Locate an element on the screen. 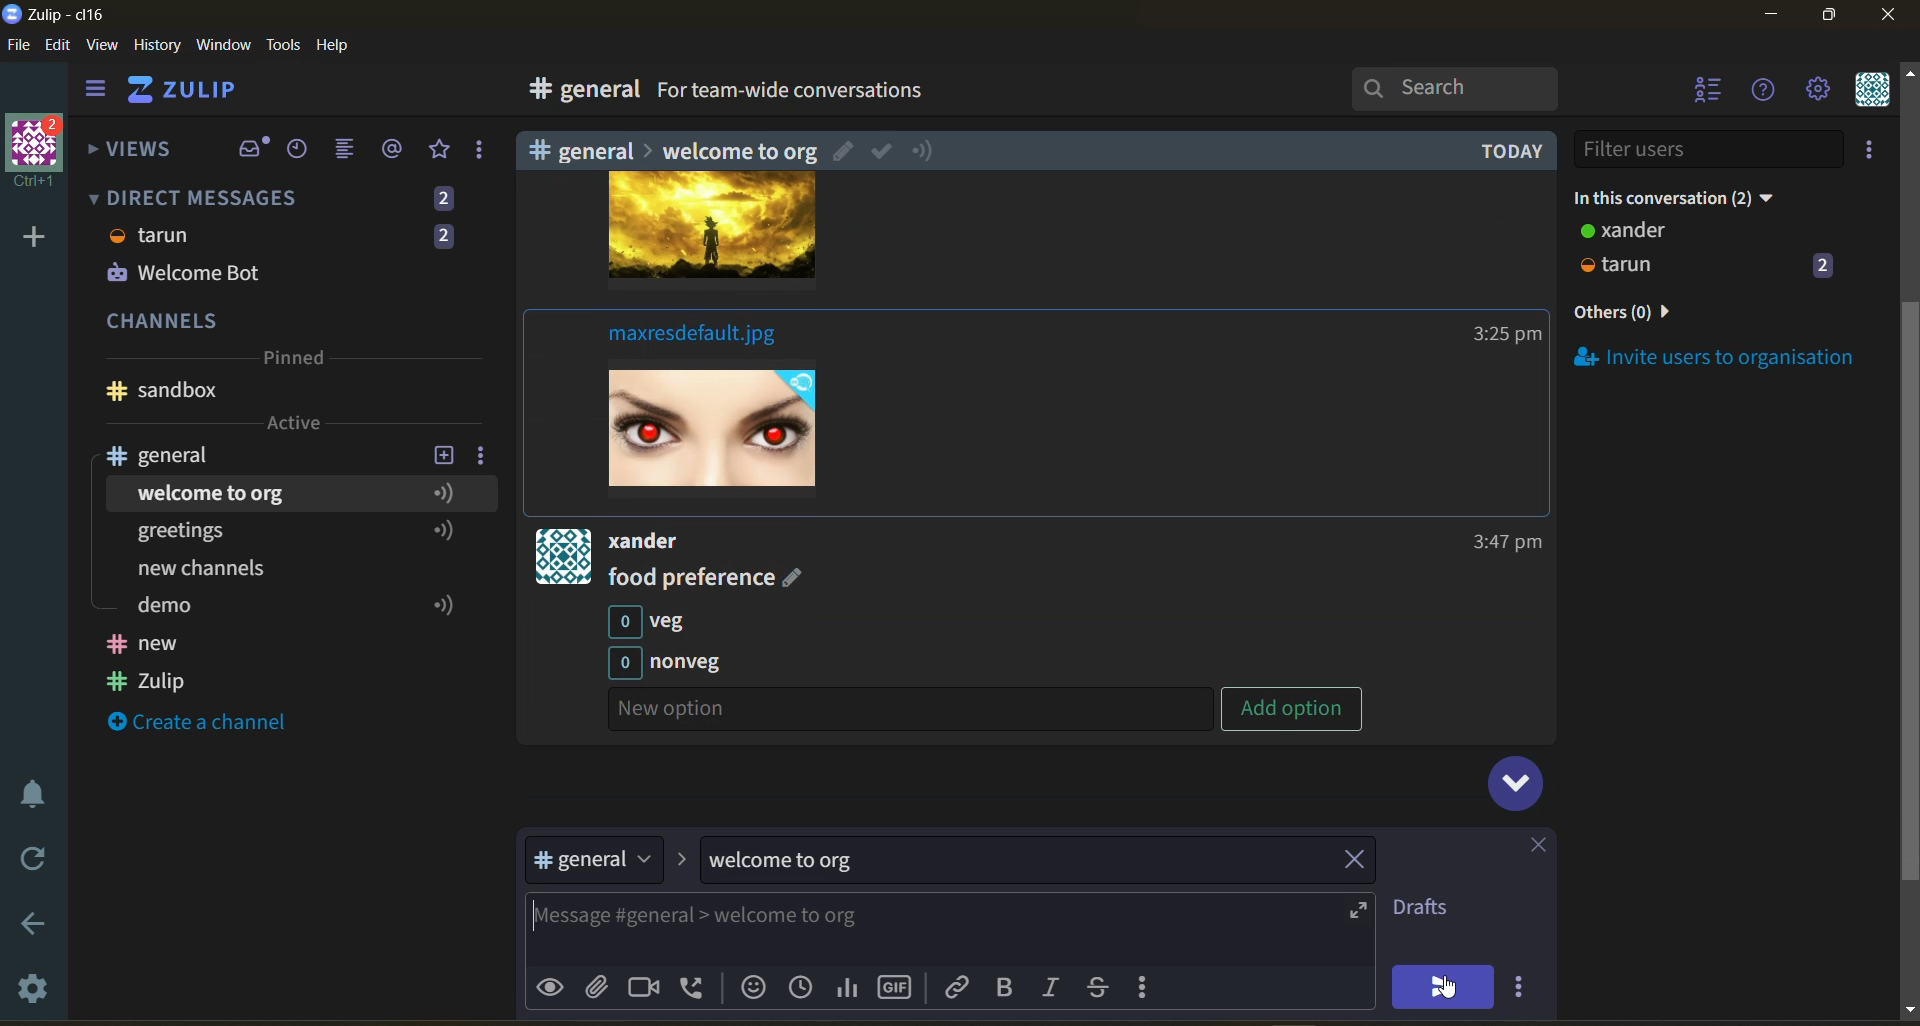 The width and height of the screenshot is (1920, 1026). expand compose box is located at coordinates (1361, 912).